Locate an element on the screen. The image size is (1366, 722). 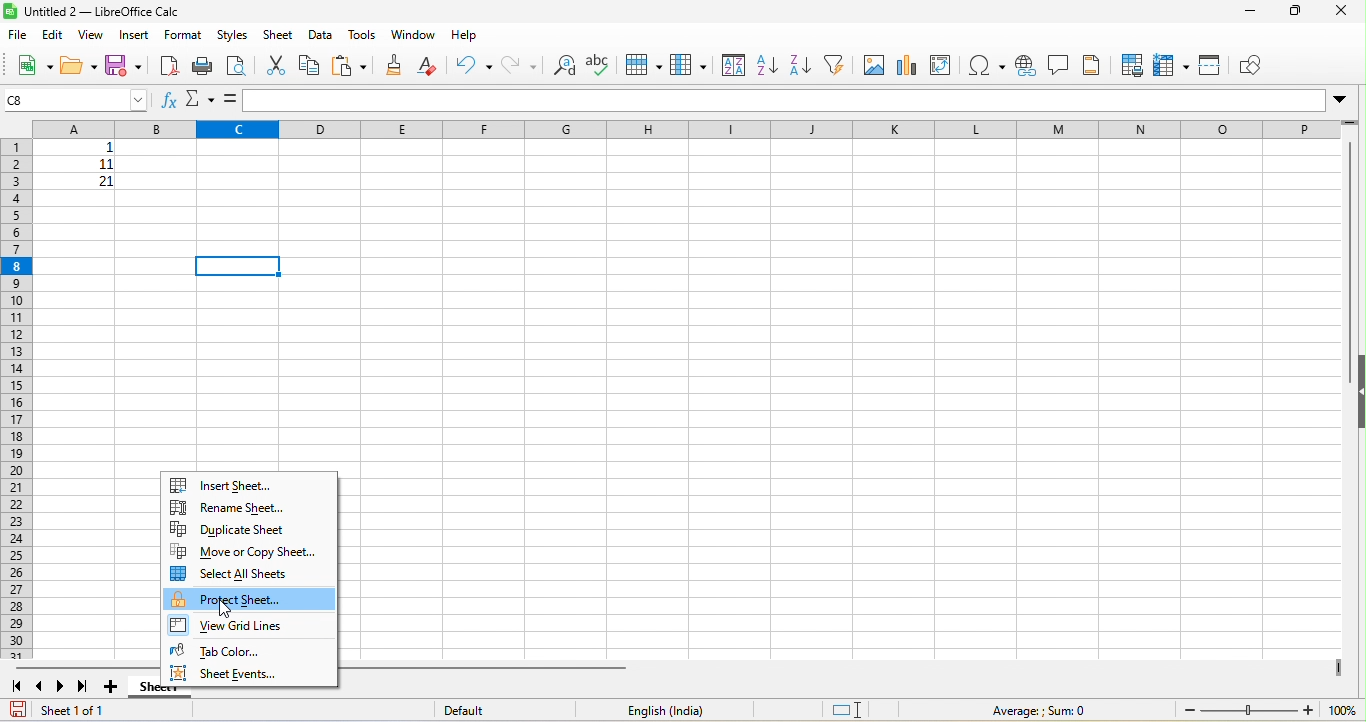
previous is located at coordinates (40, 685).